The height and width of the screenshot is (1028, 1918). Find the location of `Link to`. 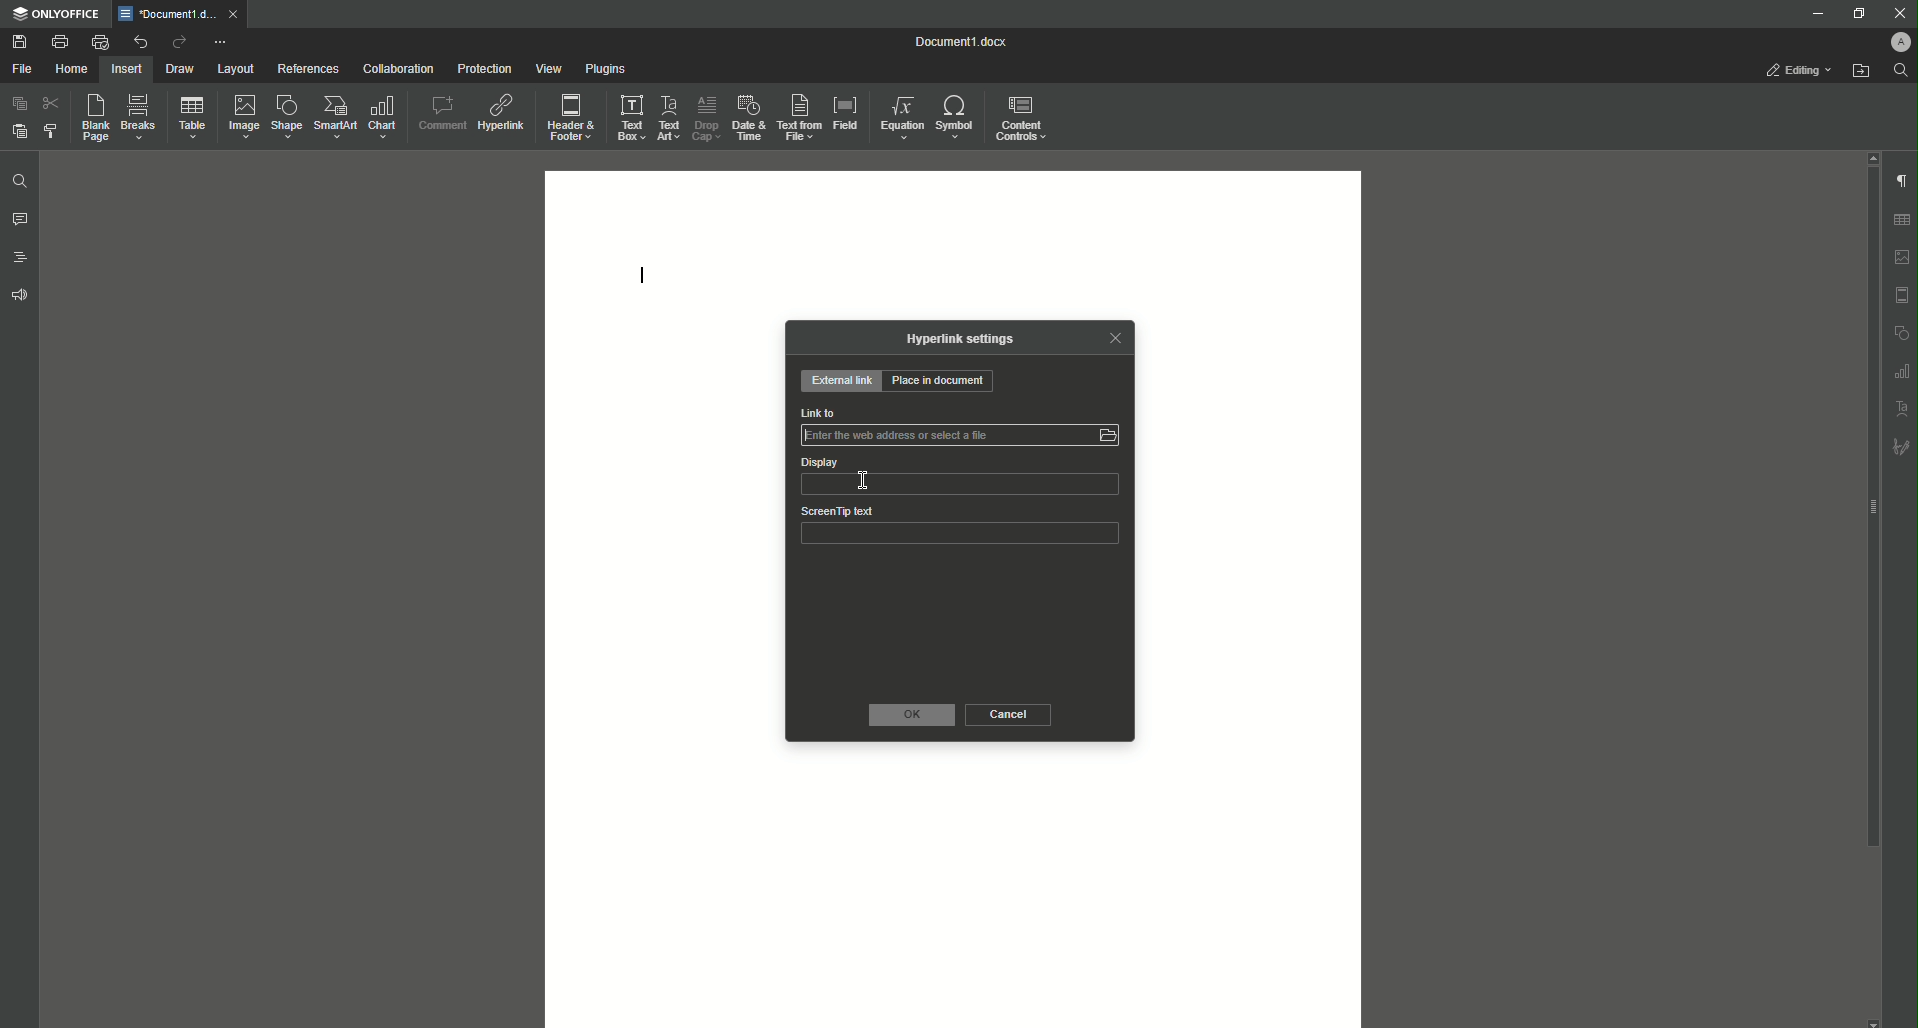

Link to is located at coordinates (818, 412).